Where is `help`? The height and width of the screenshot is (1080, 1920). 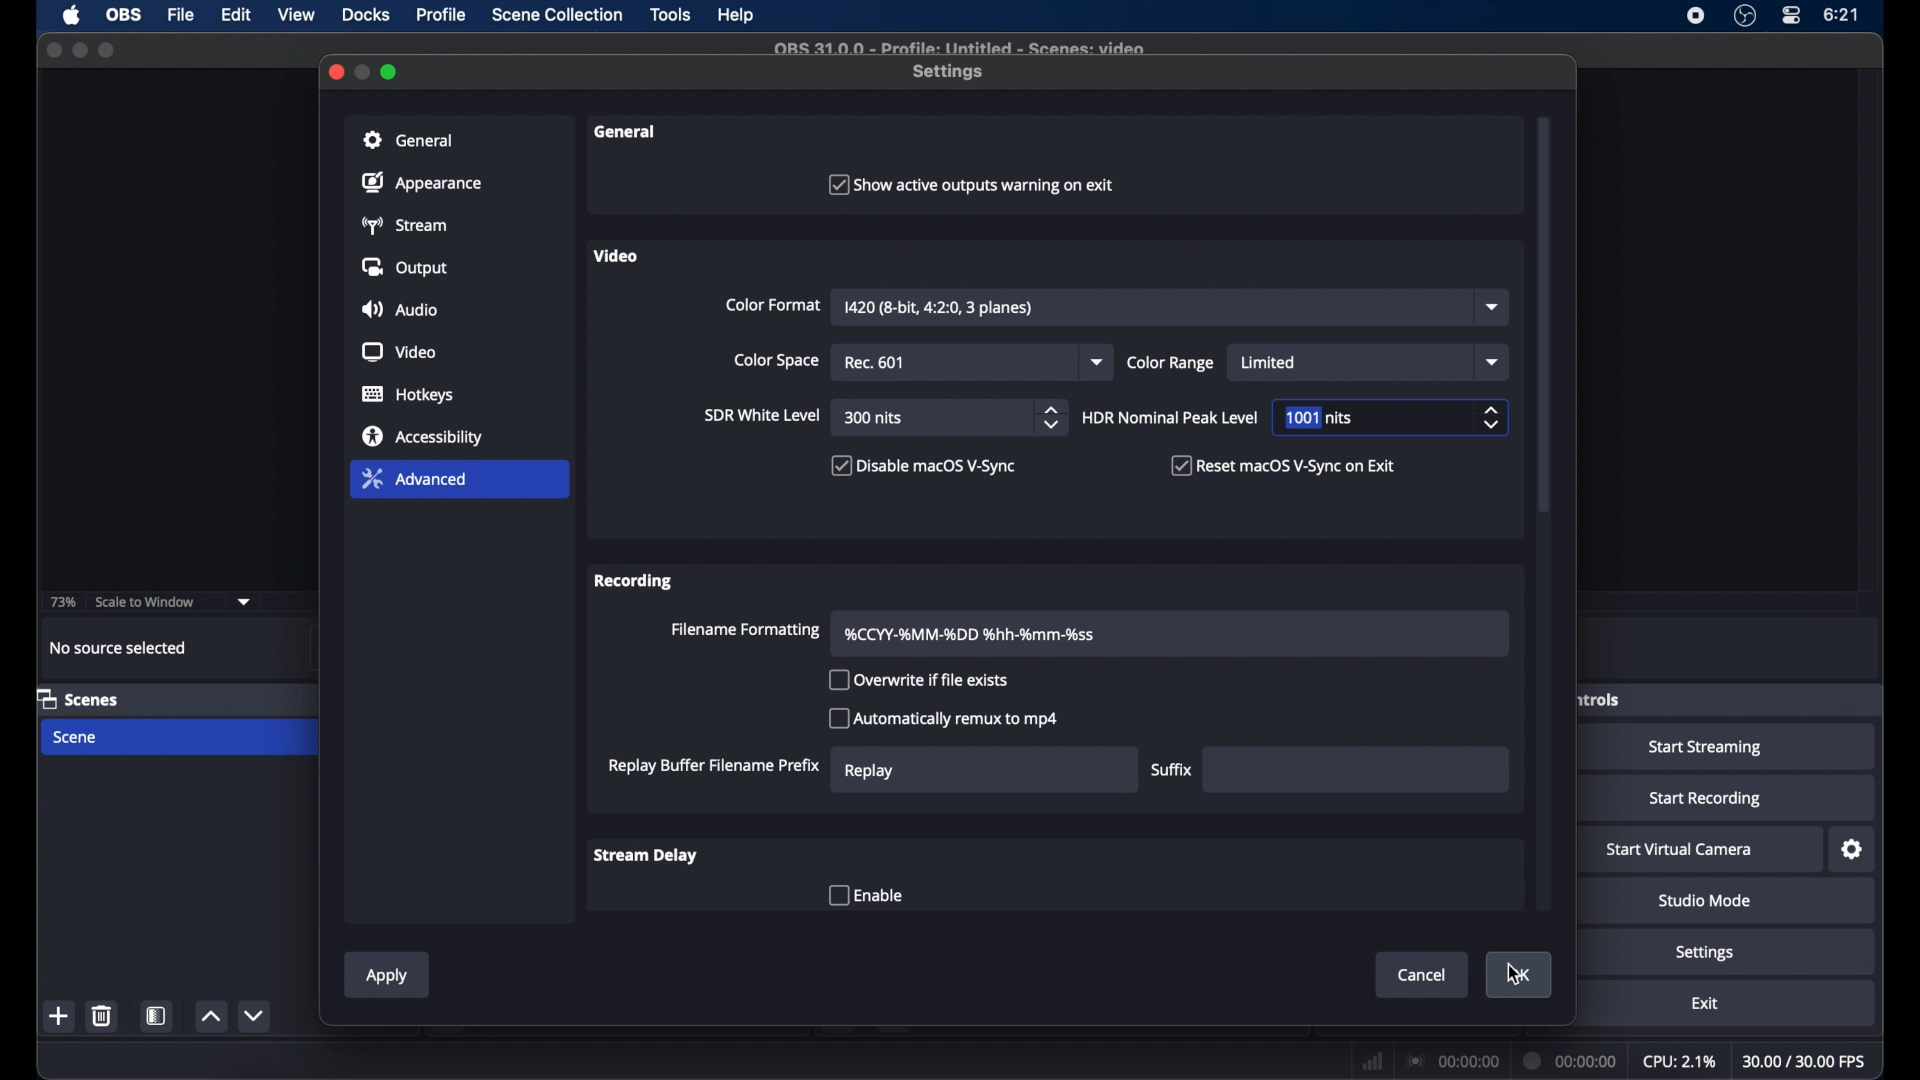
help is located at coordinates (737, 16).